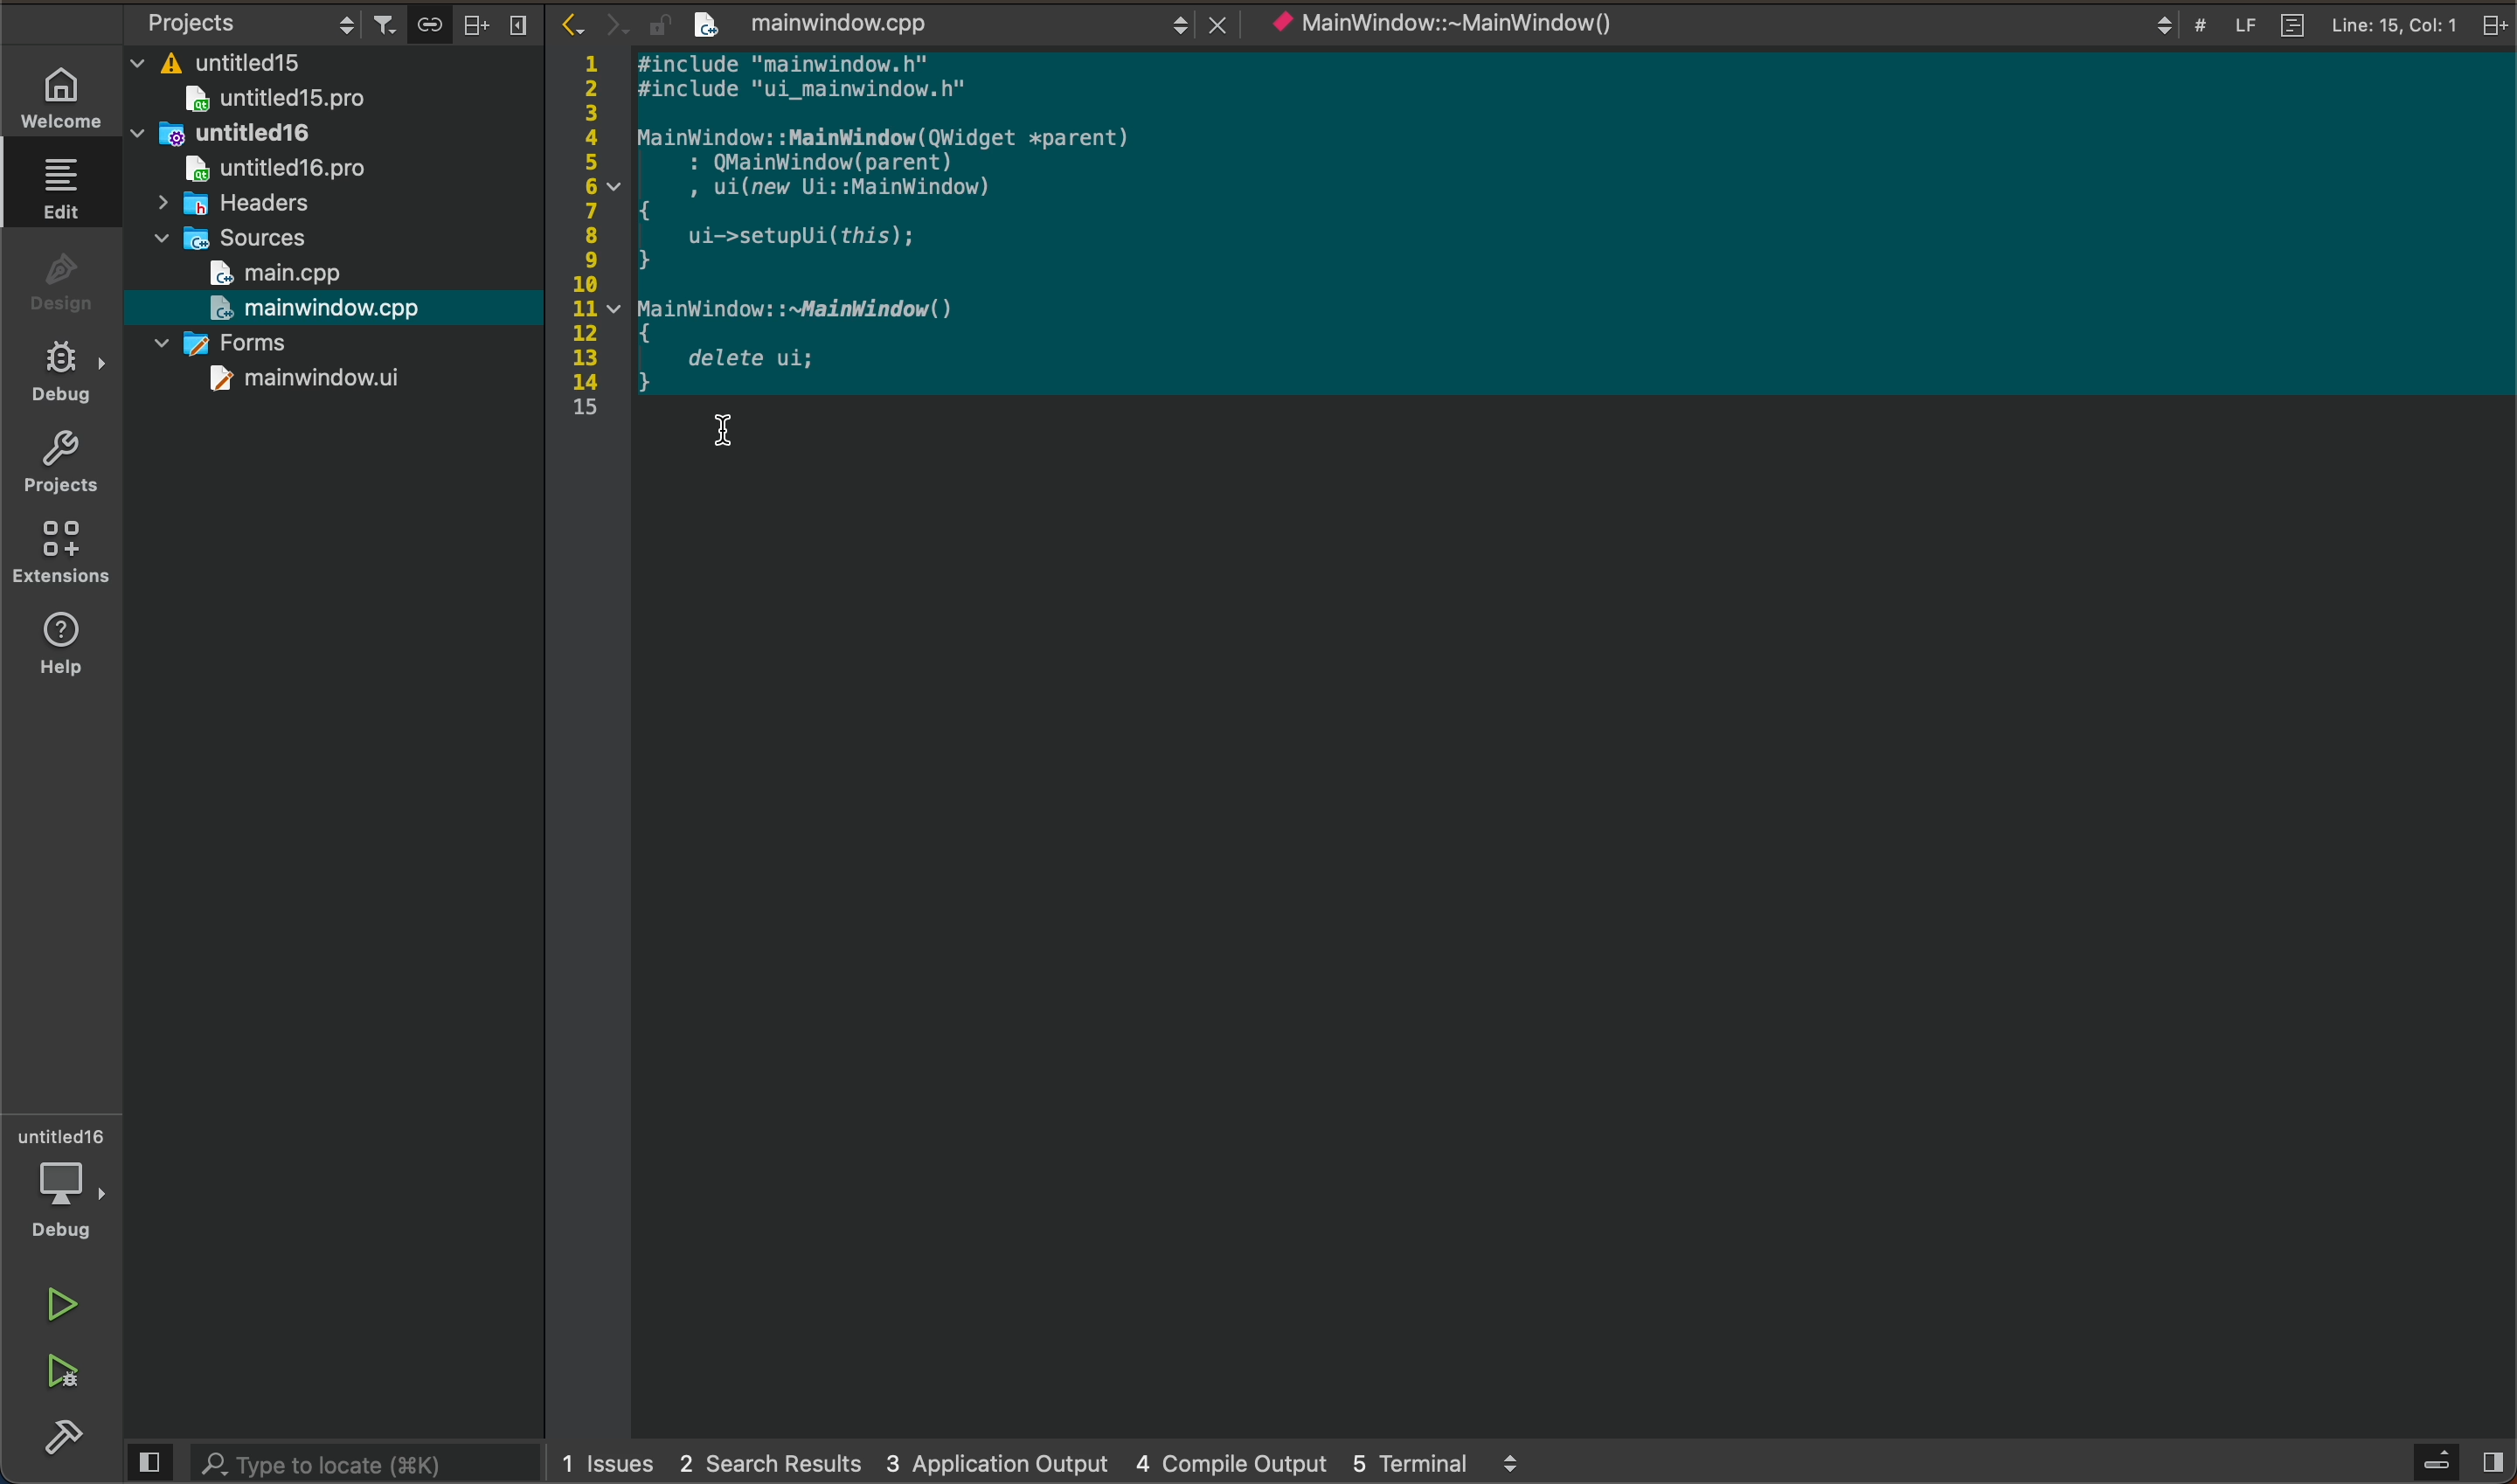 This screenshot has height=1484, width=2517. I want to click on Arrange, so click(470, 23).